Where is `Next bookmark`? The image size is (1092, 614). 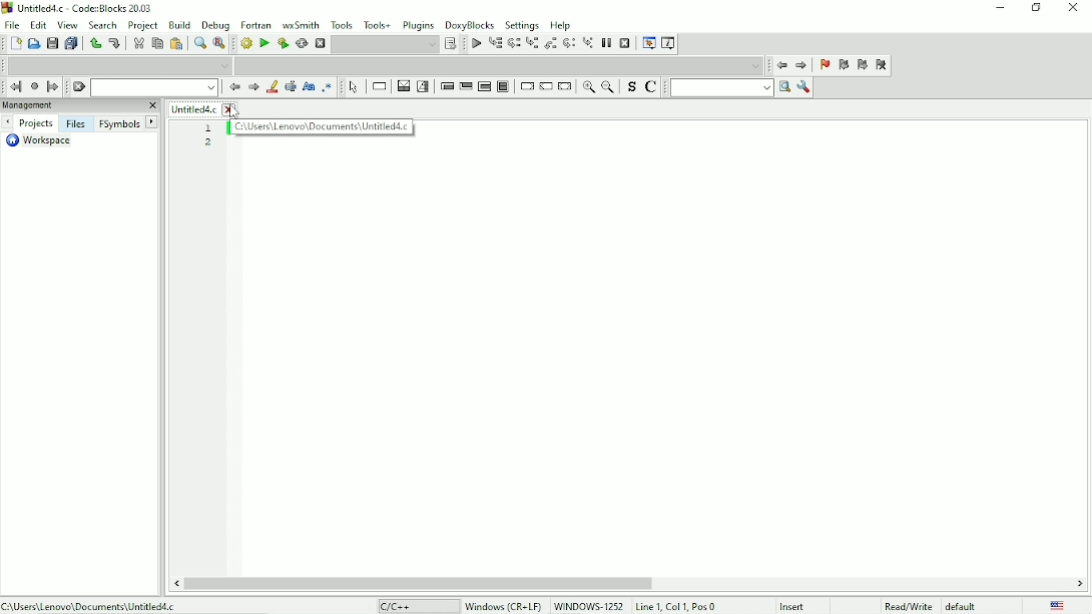
Next bookmark is located at coordinates (863, 66).